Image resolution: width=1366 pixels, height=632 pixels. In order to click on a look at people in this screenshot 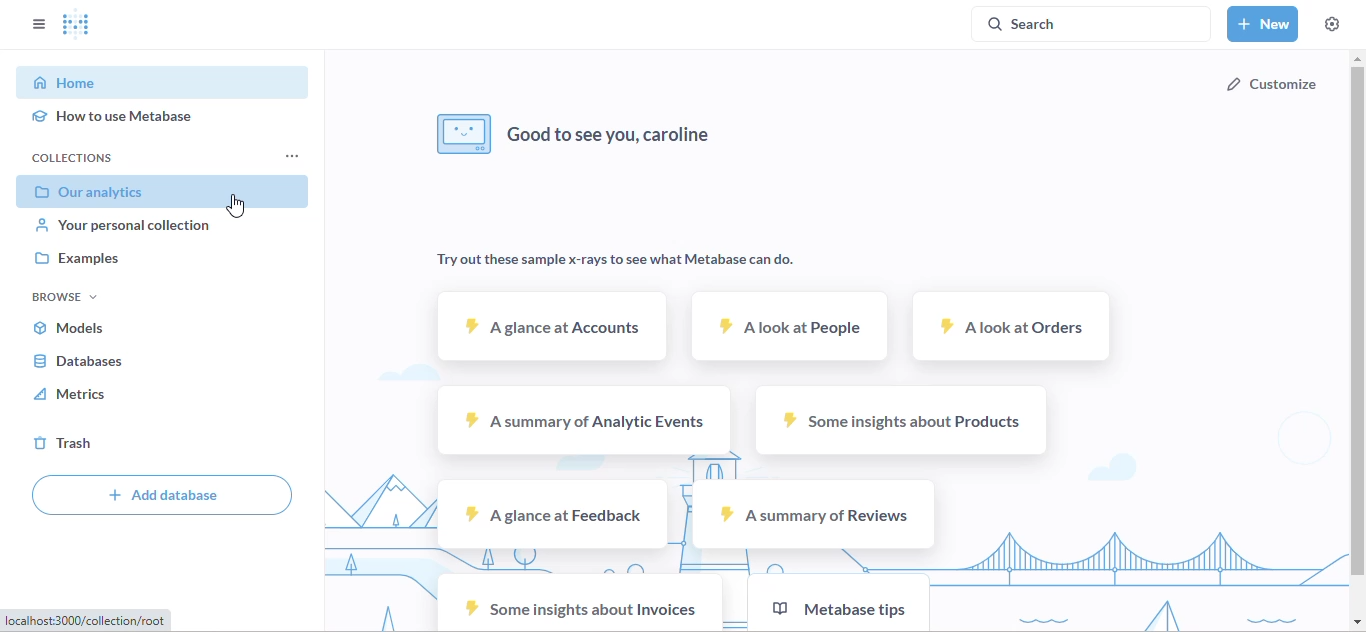, I will do `click(791, 326)`.